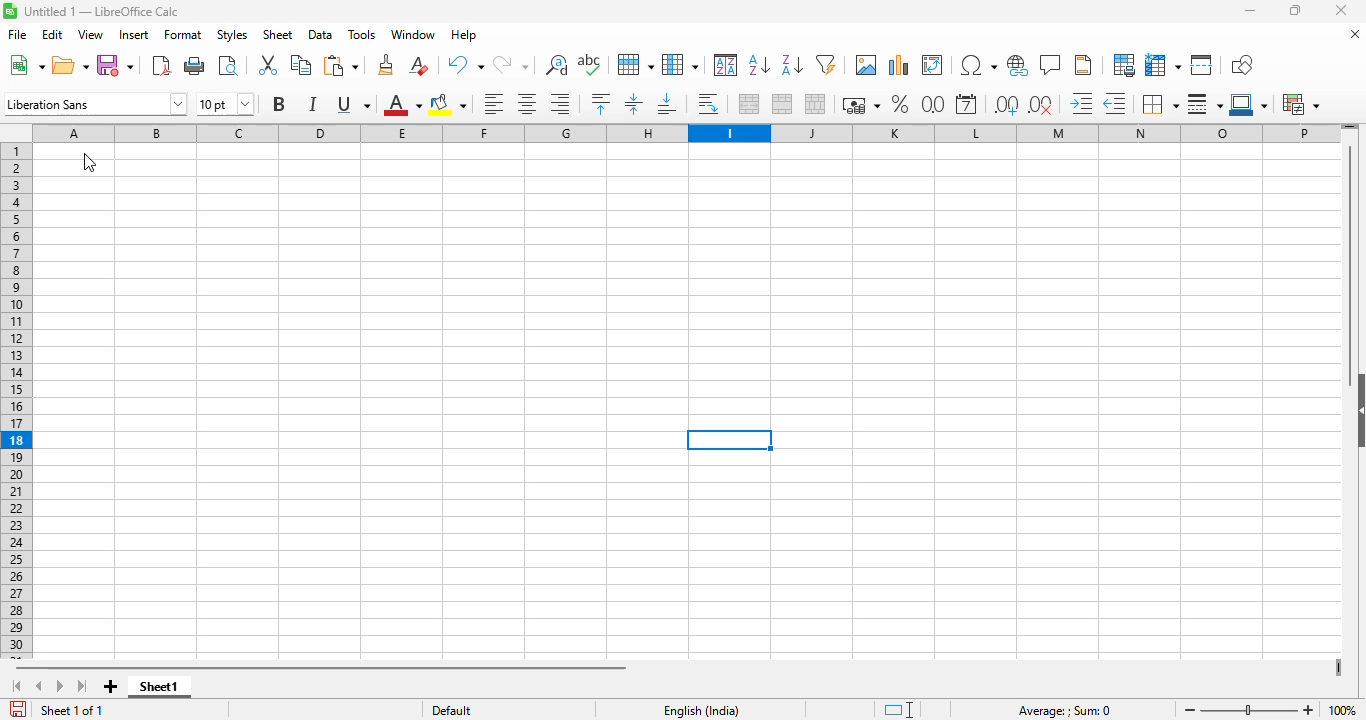 The width and height of the screenshot is (1366, 720). I want to click on sort ascending, so click(759, 64).